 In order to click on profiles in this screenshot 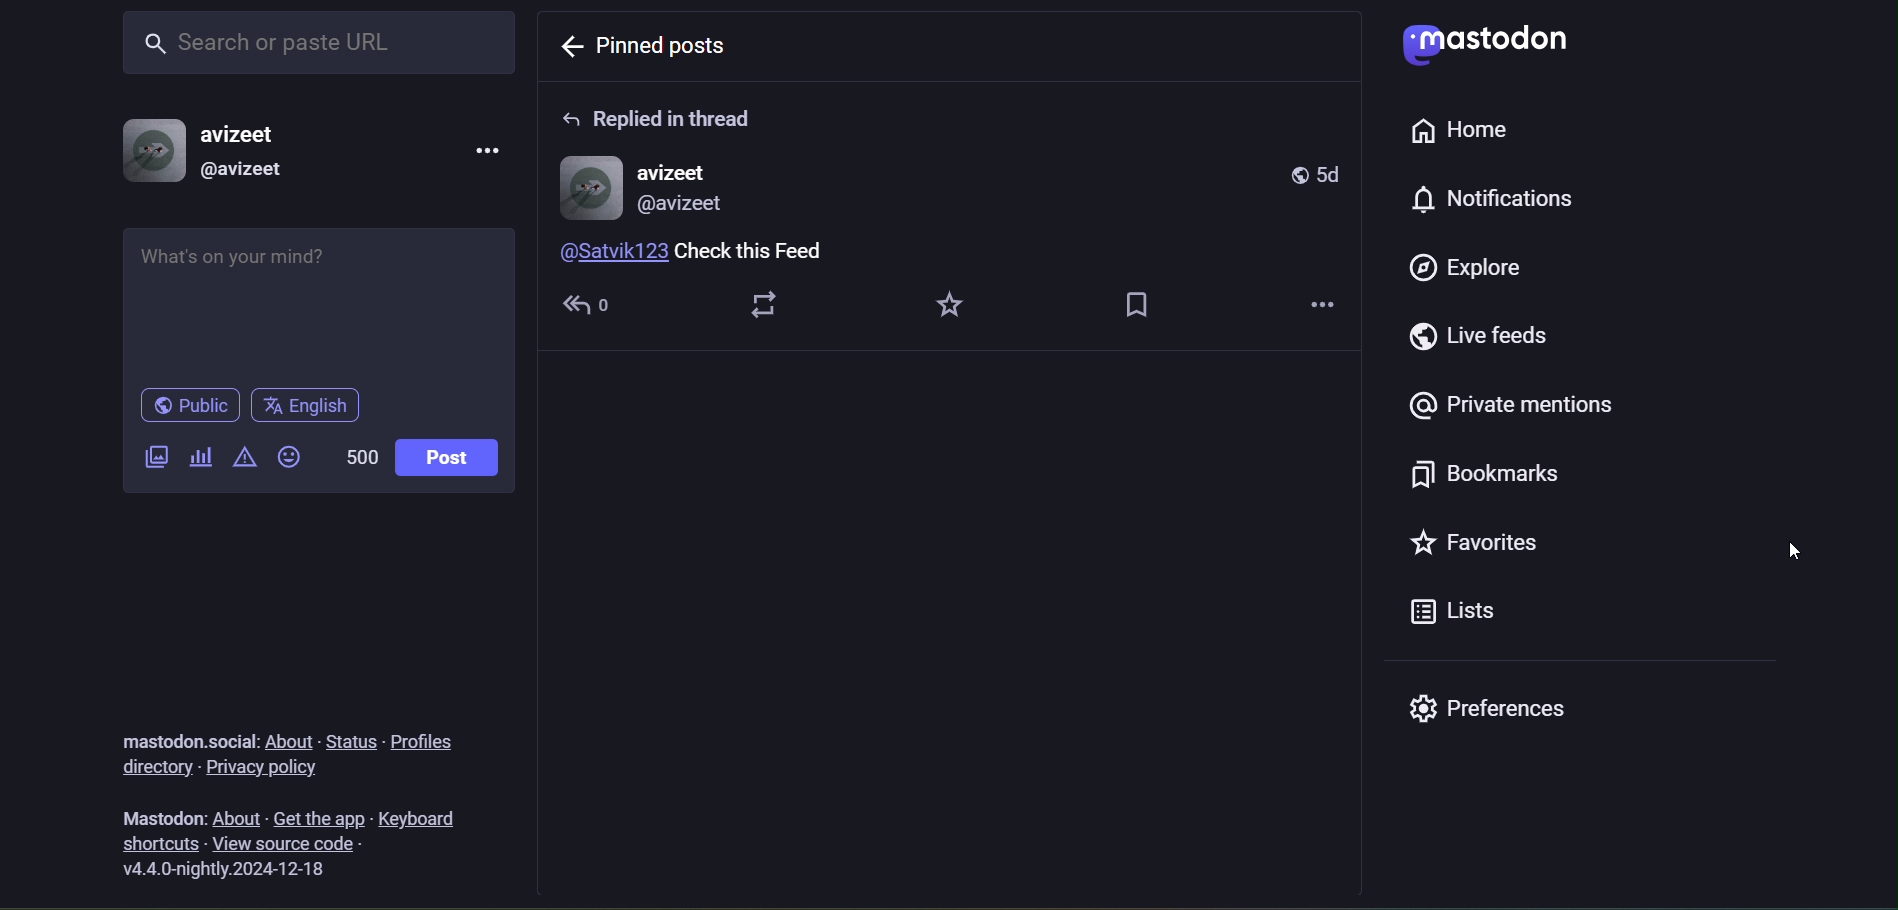, I will do `click(431, 737)`.